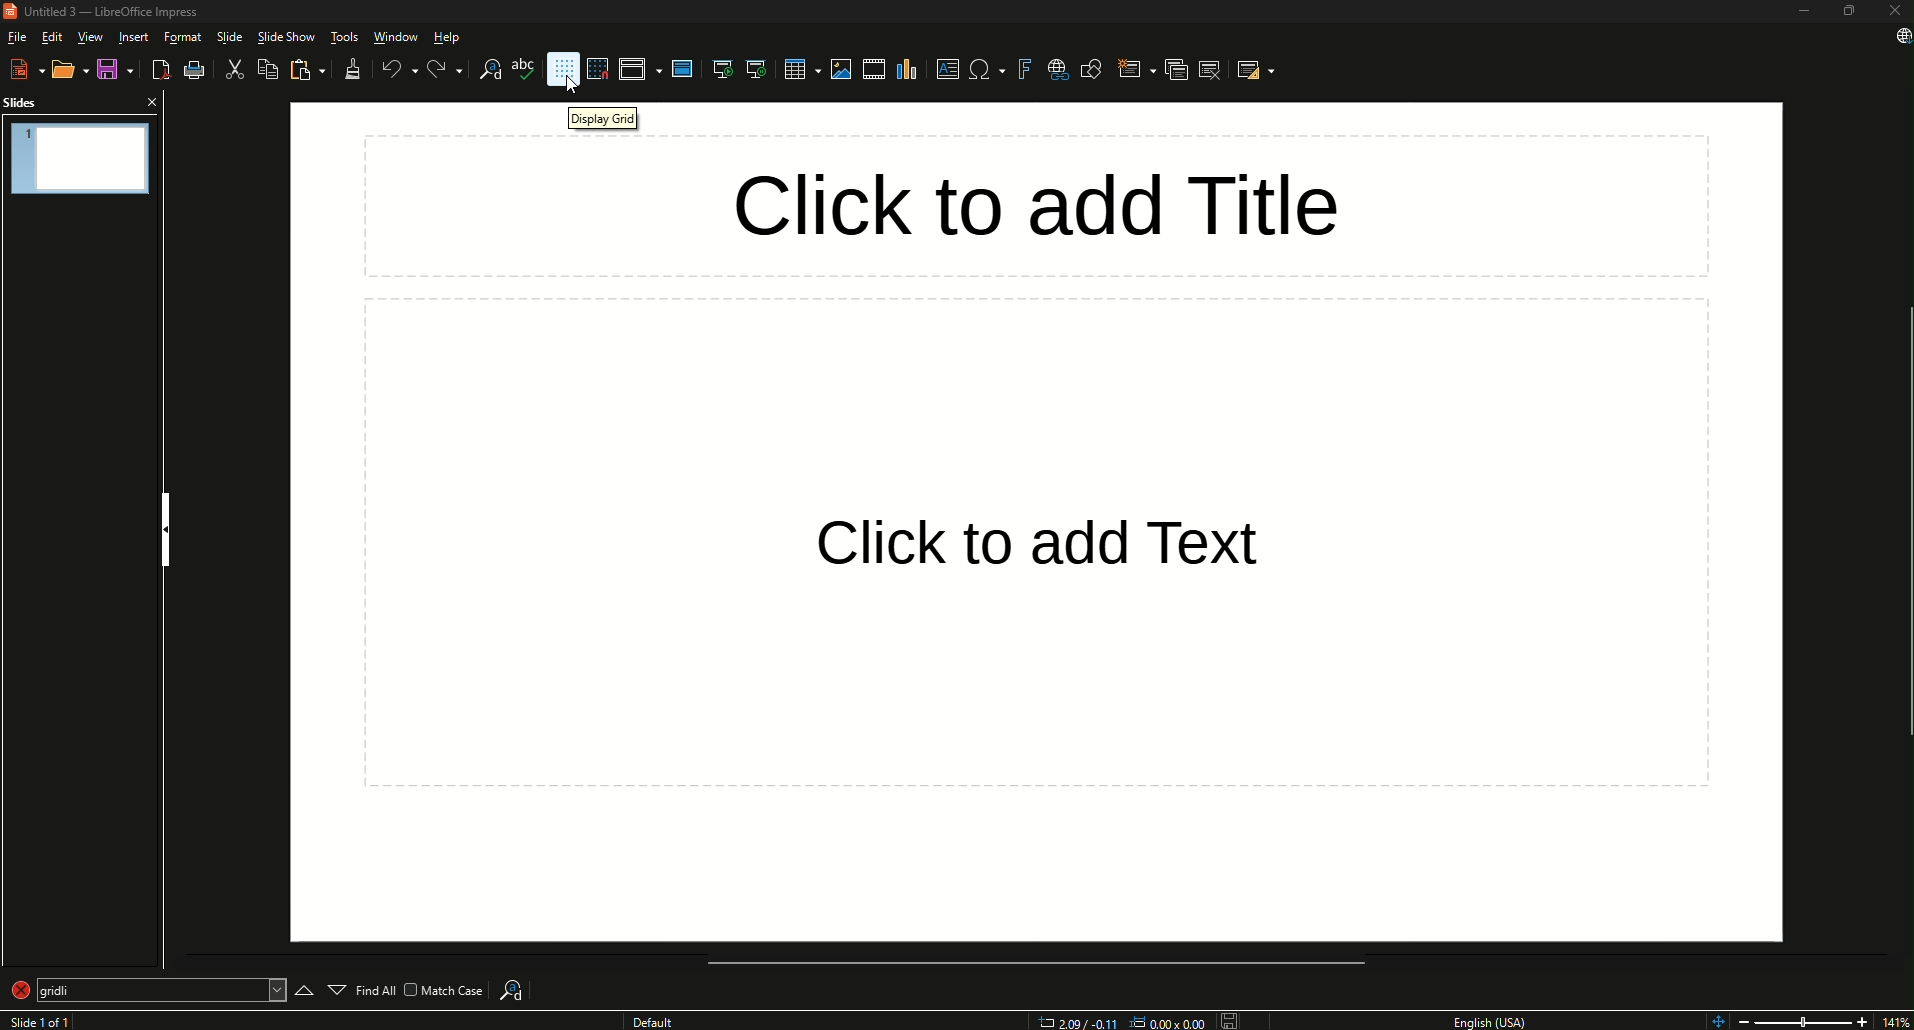  What do you see at coordinates (162, 68) in the screenshot?
I see `Export directly as PDF` at bounding box center [162, 68].